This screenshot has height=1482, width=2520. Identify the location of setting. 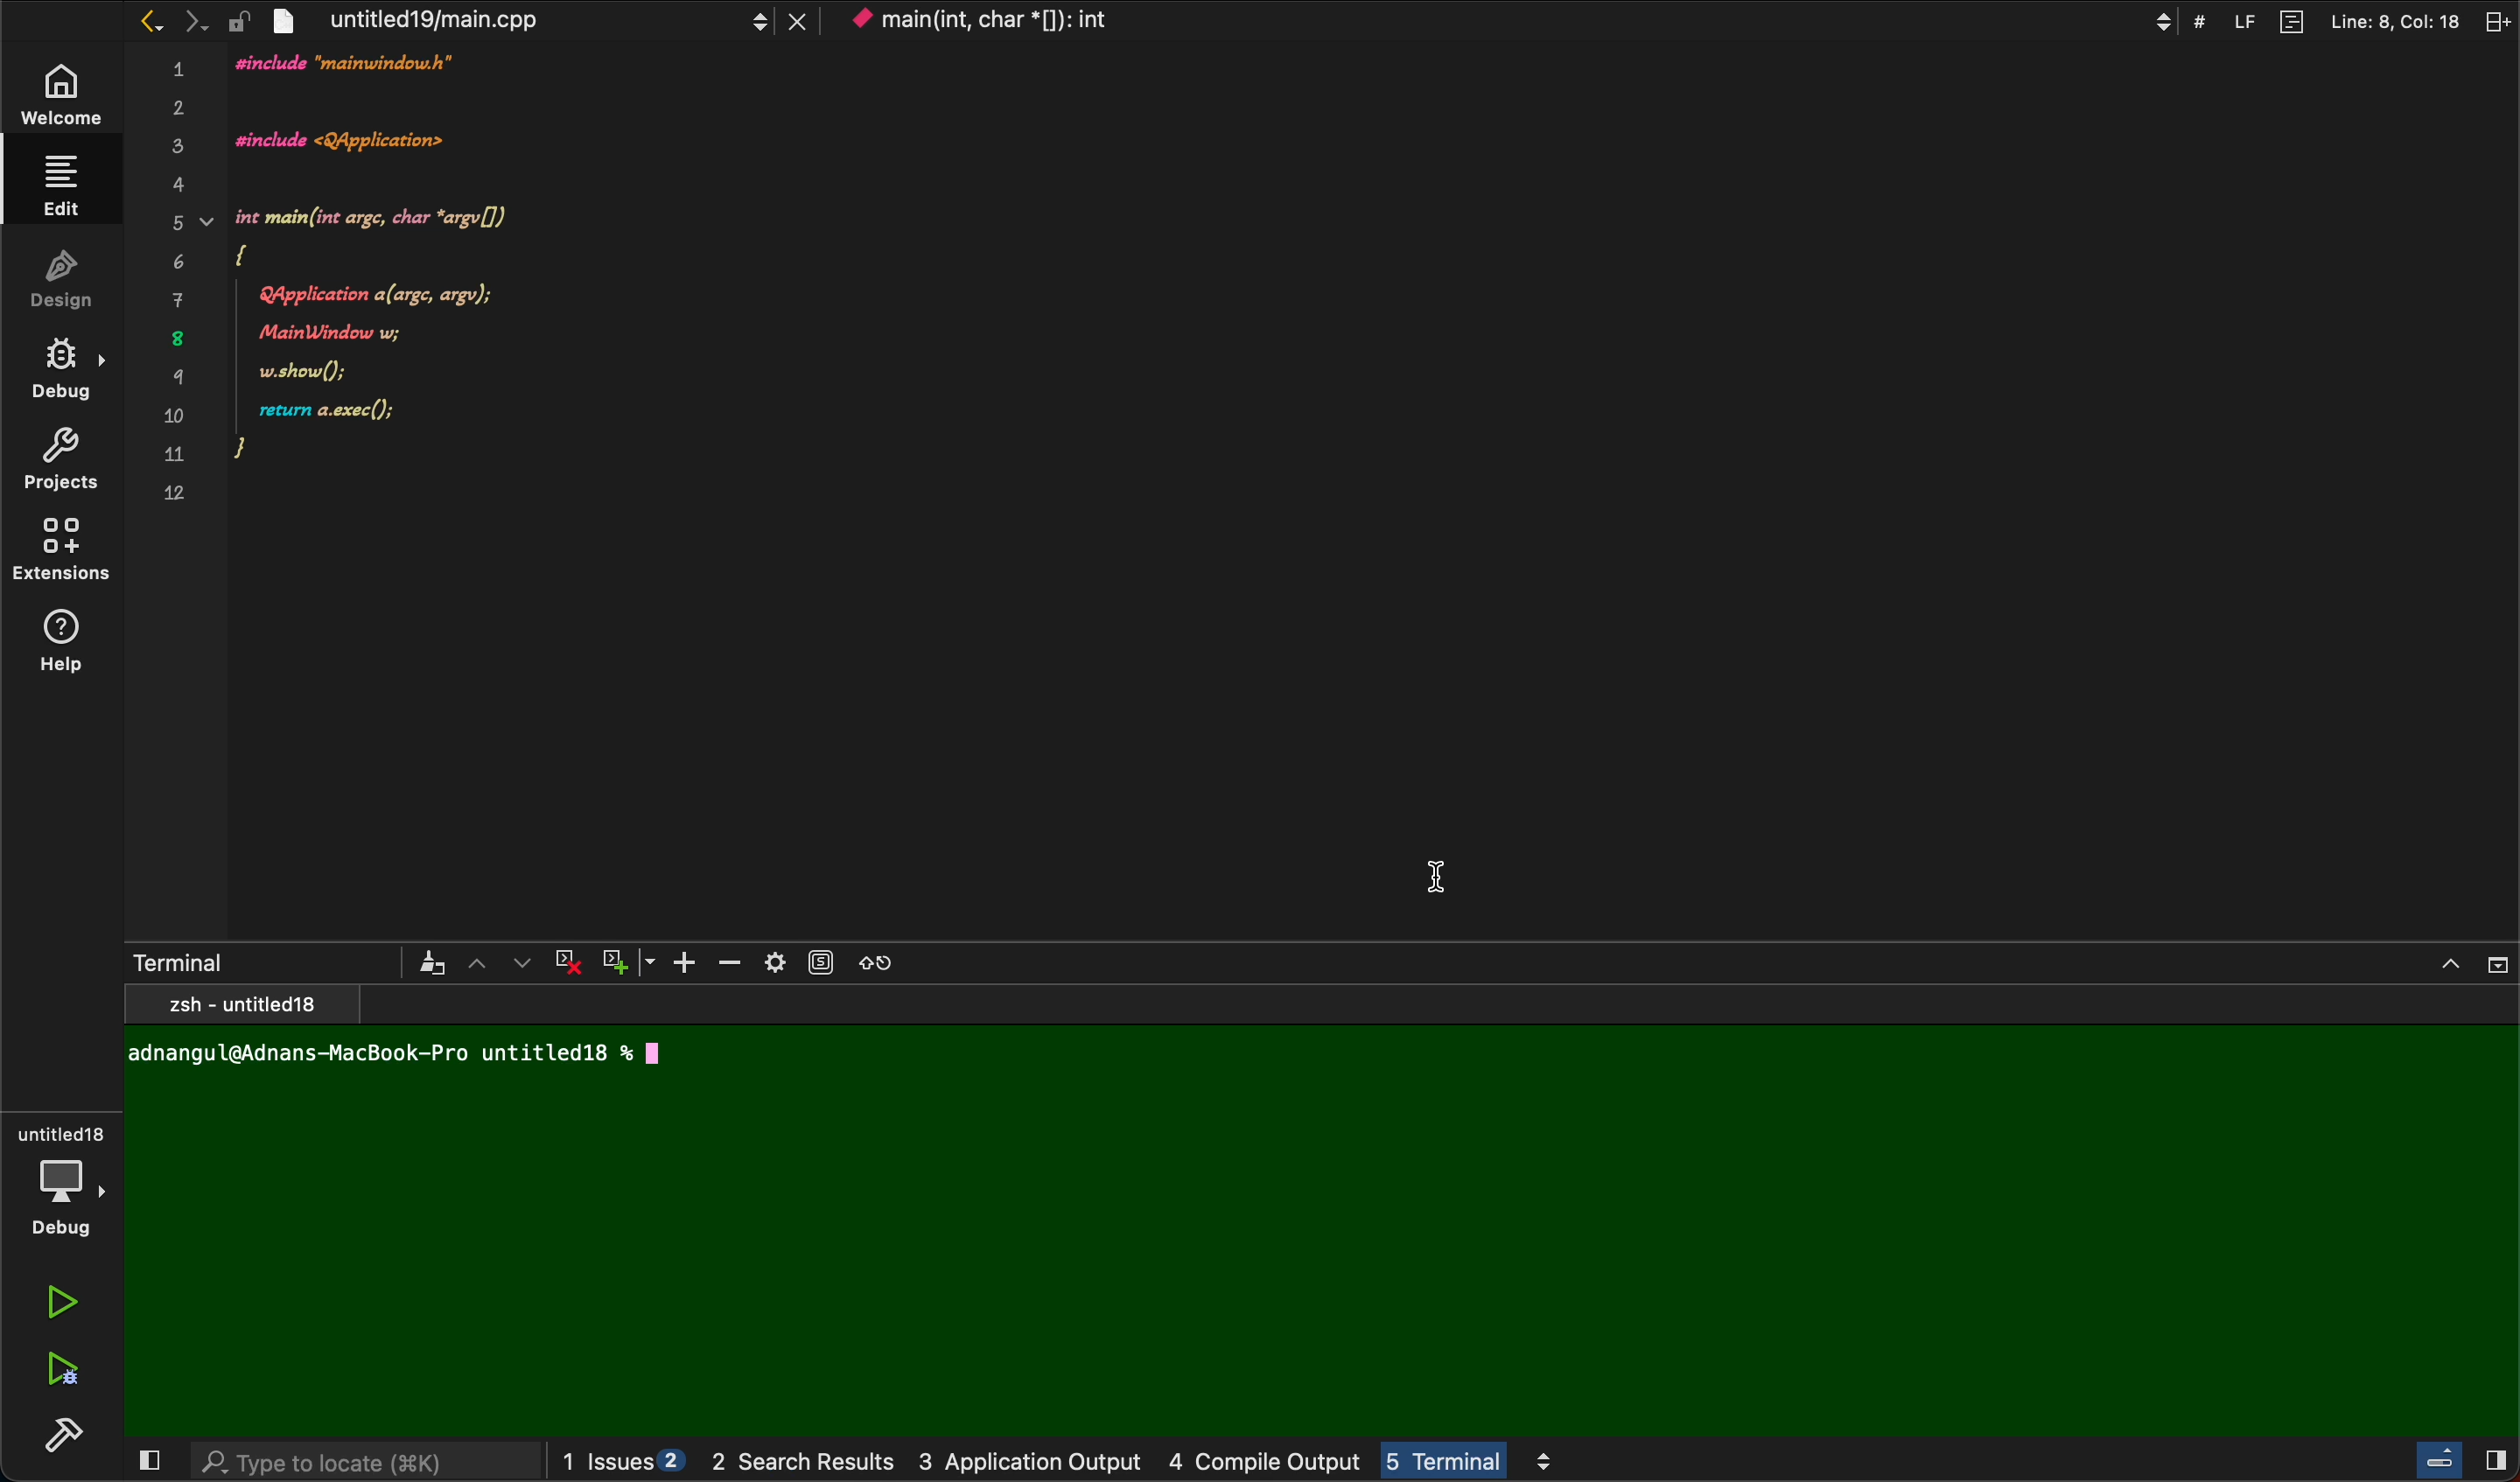
(794, 964).